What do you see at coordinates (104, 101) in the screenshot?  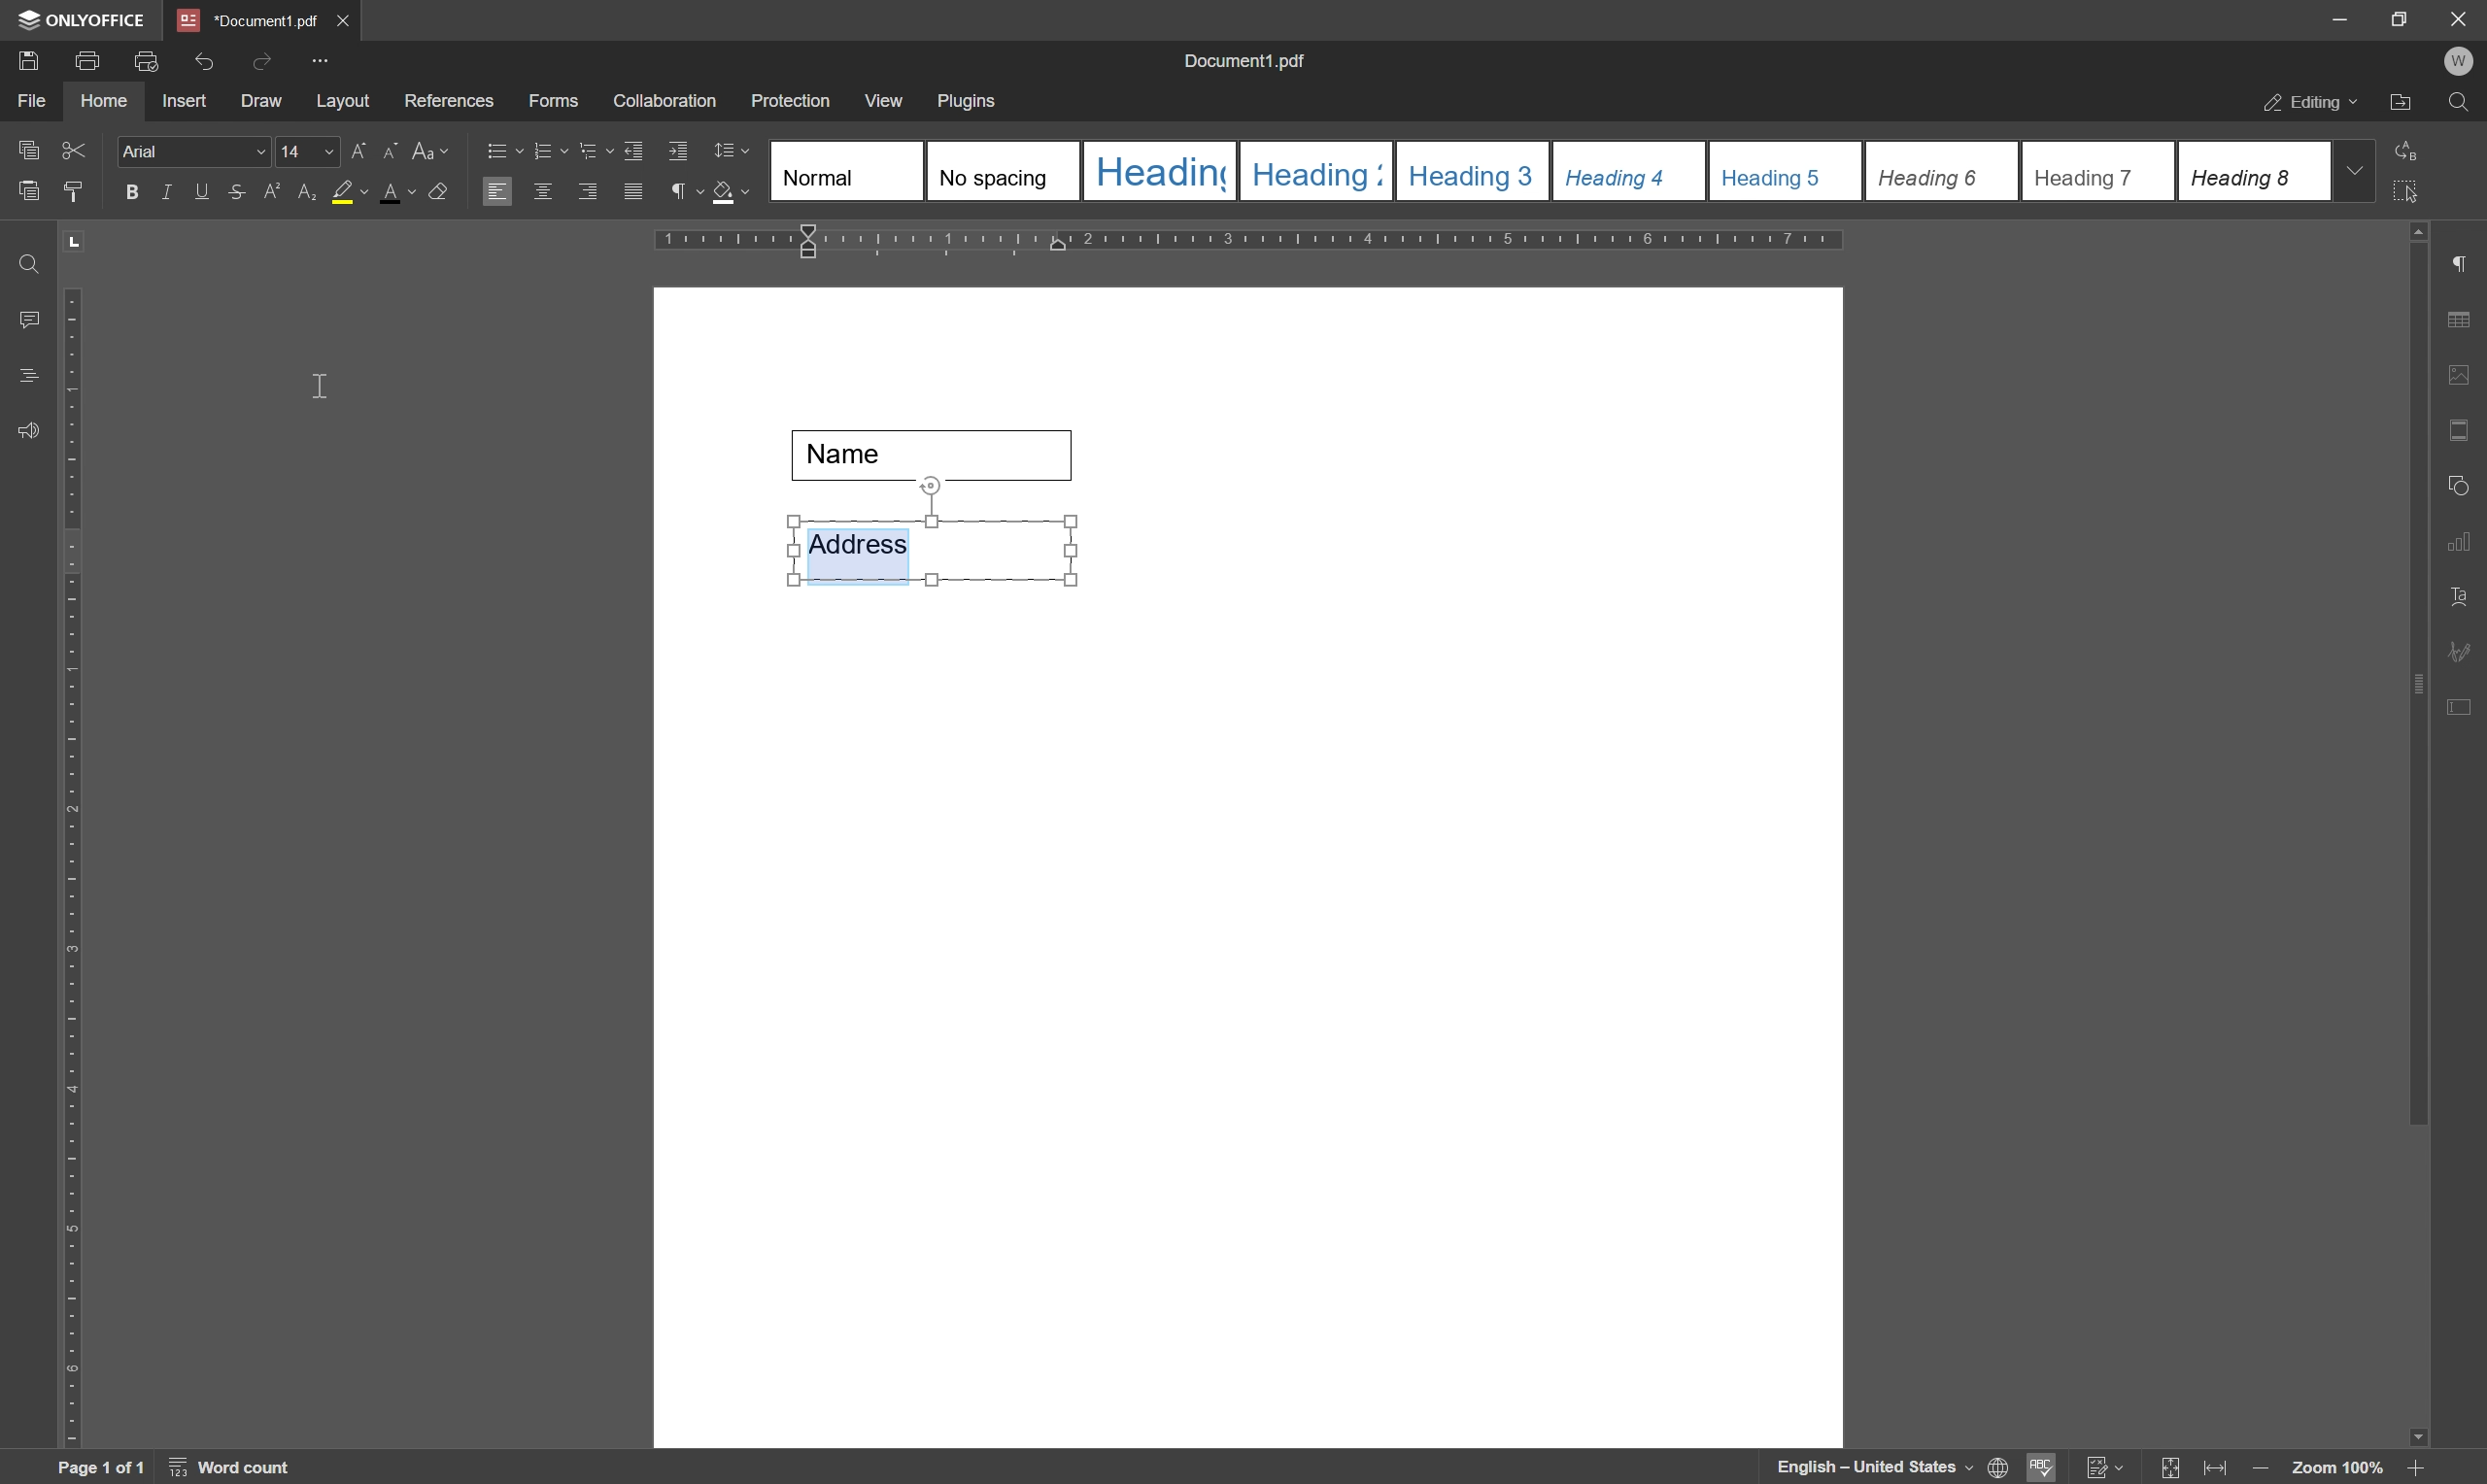 I see `home` at bounding box center [104, 101].